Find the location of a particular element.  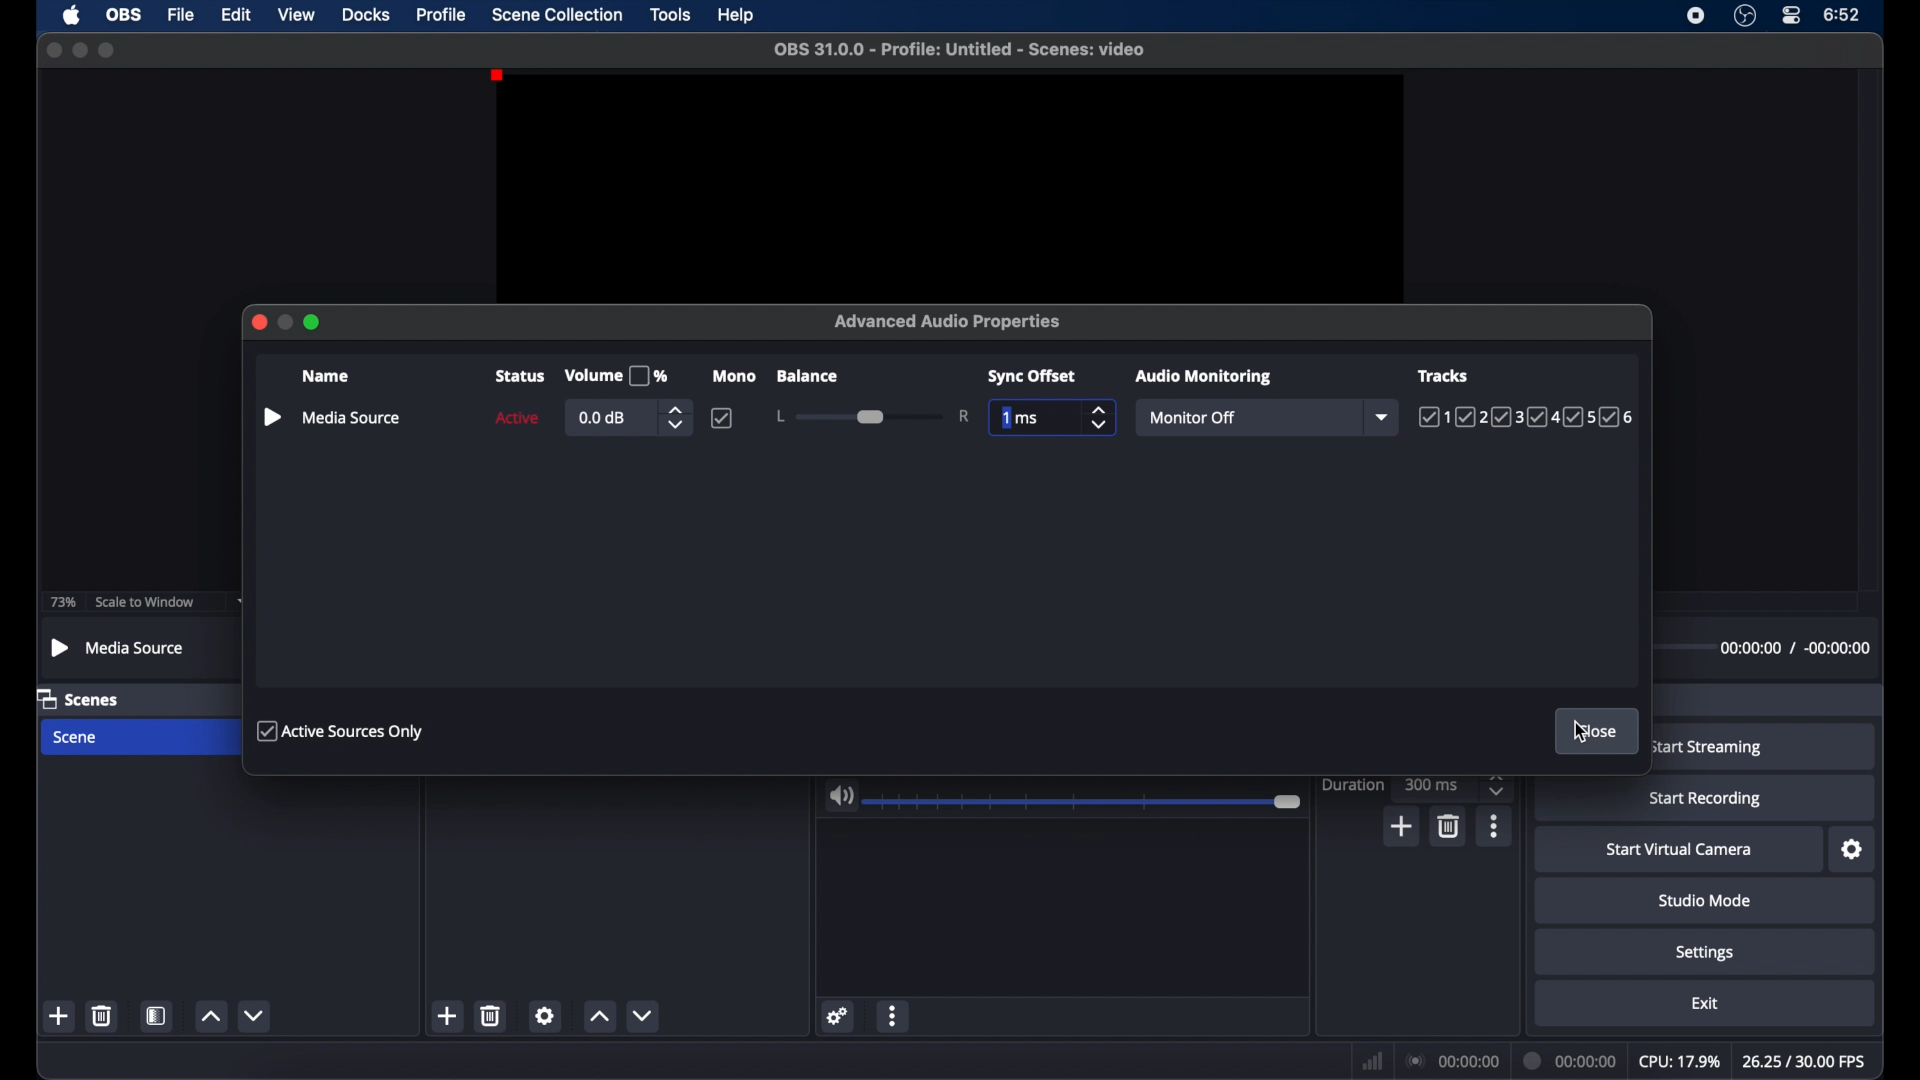

delete is located at coordinates (101, 1015).